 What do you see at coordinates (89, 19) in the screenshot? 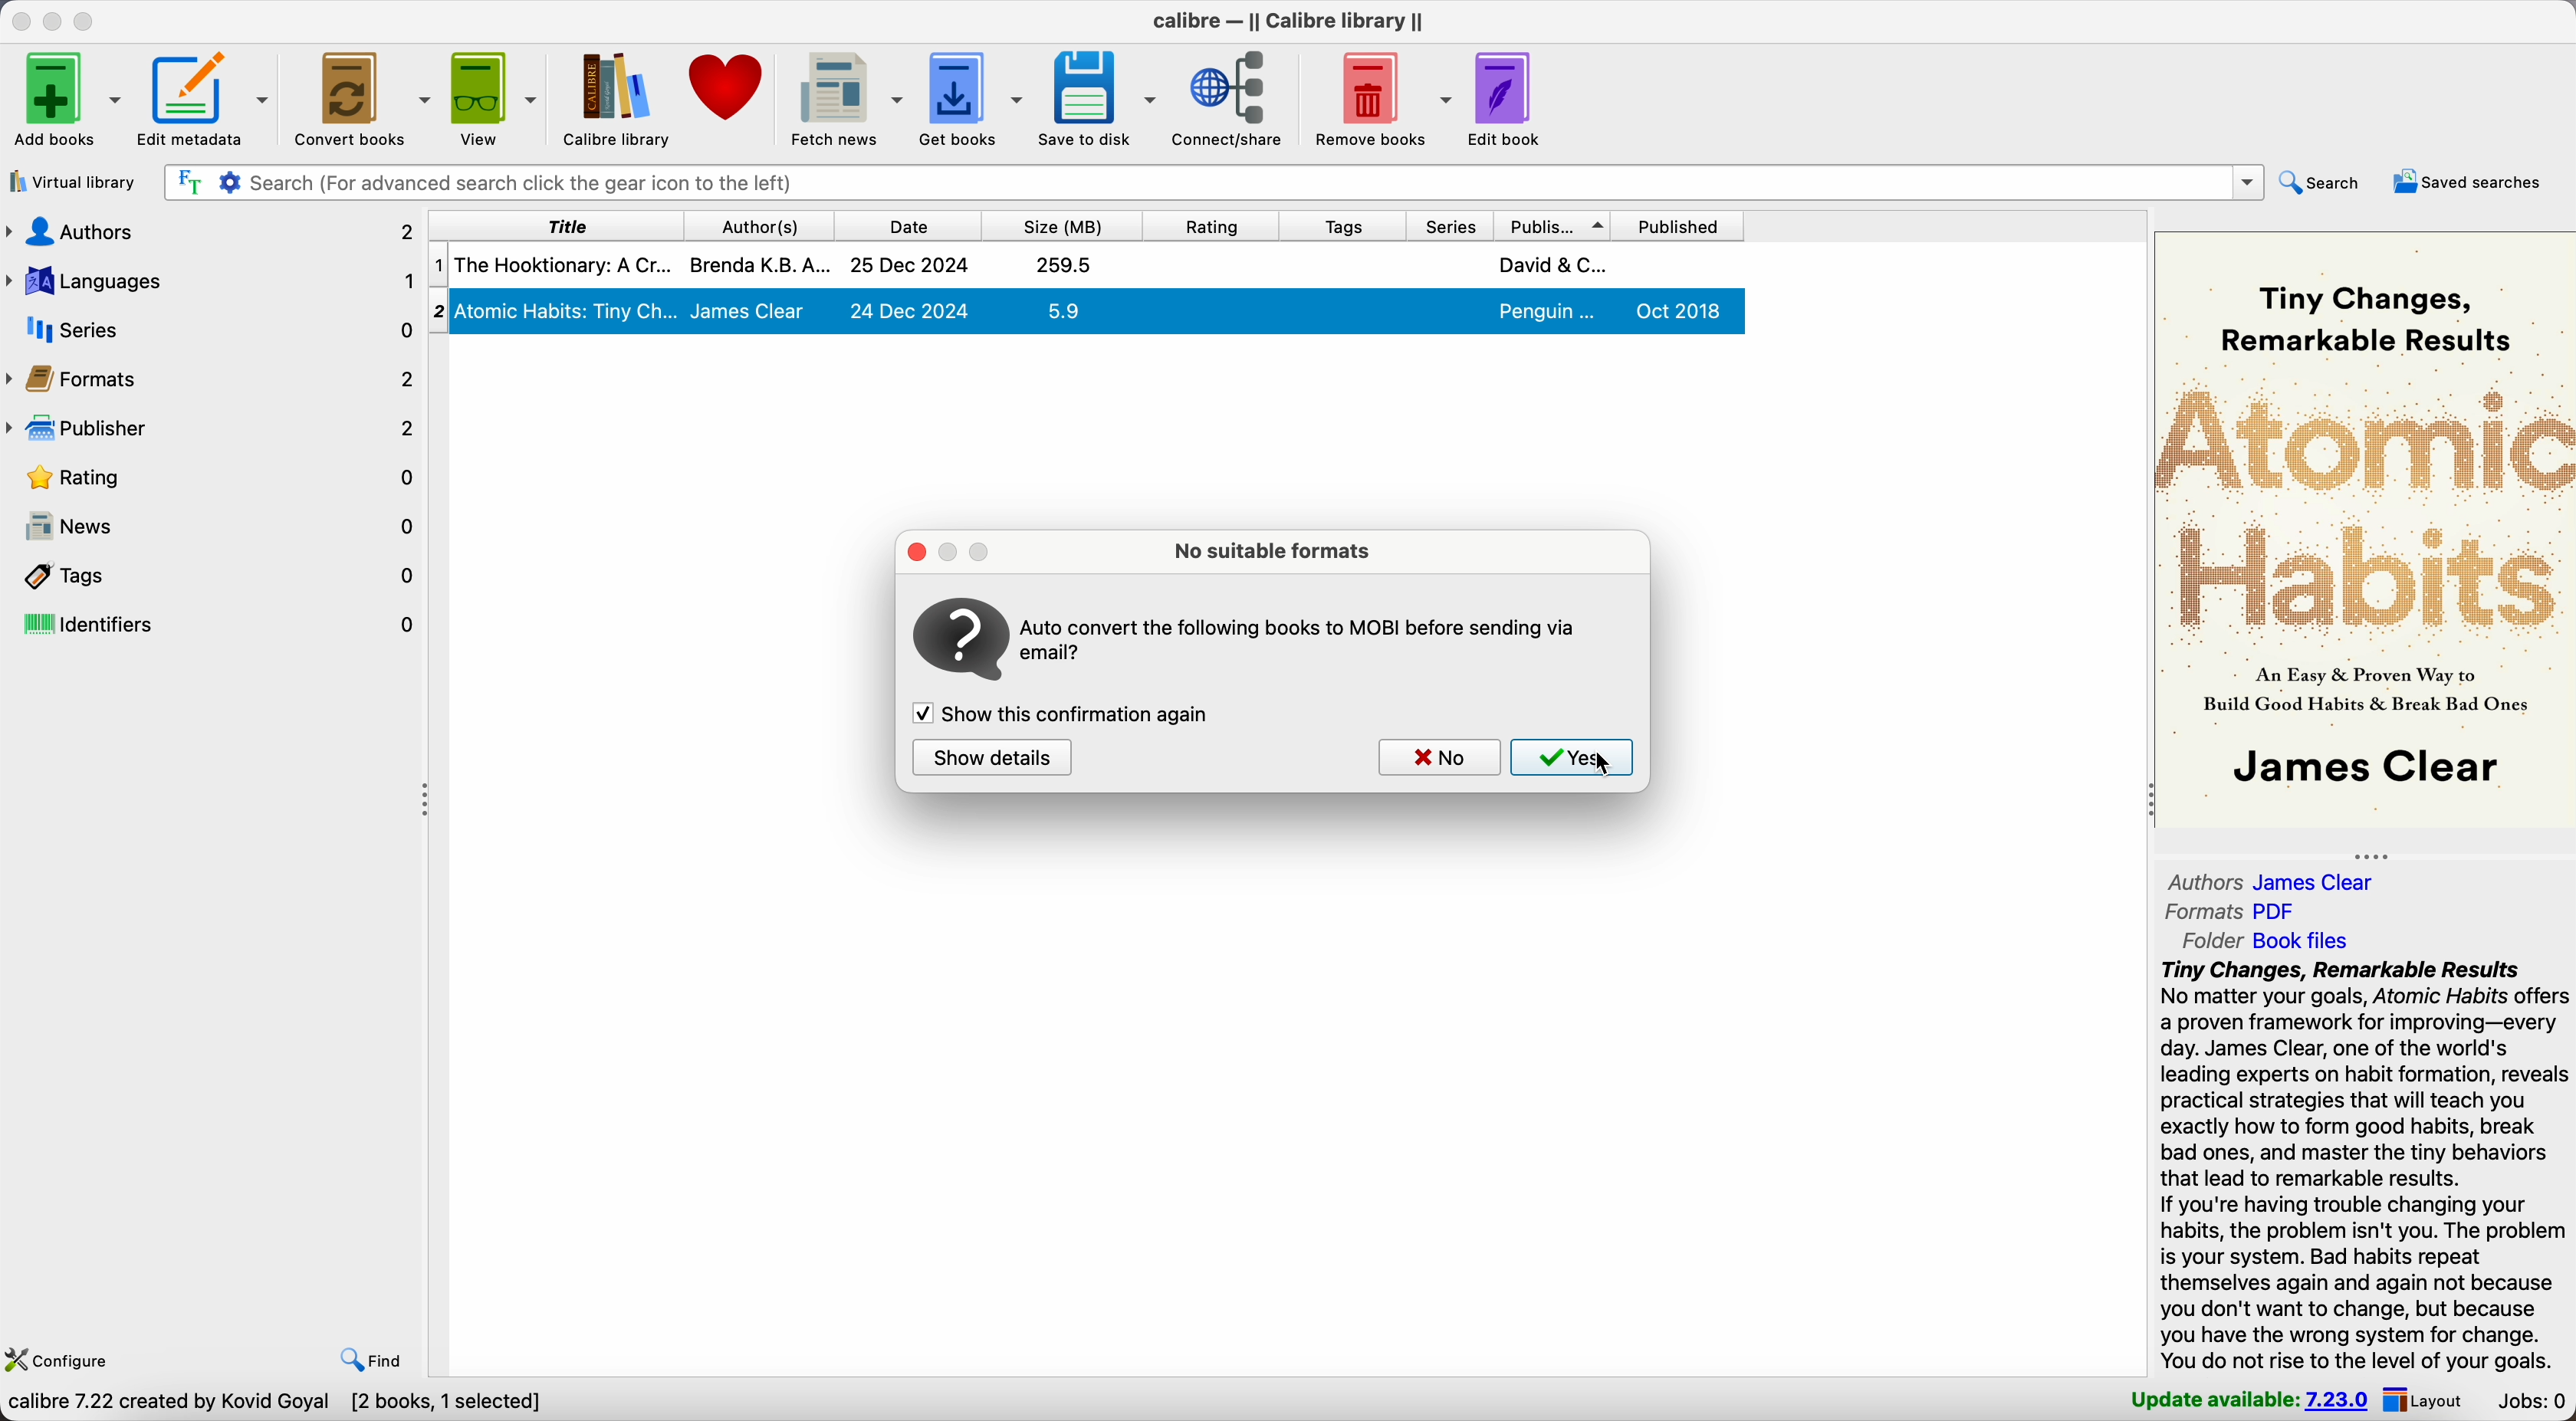
I see `maximize Calibre` at bounding box center [89, 19].